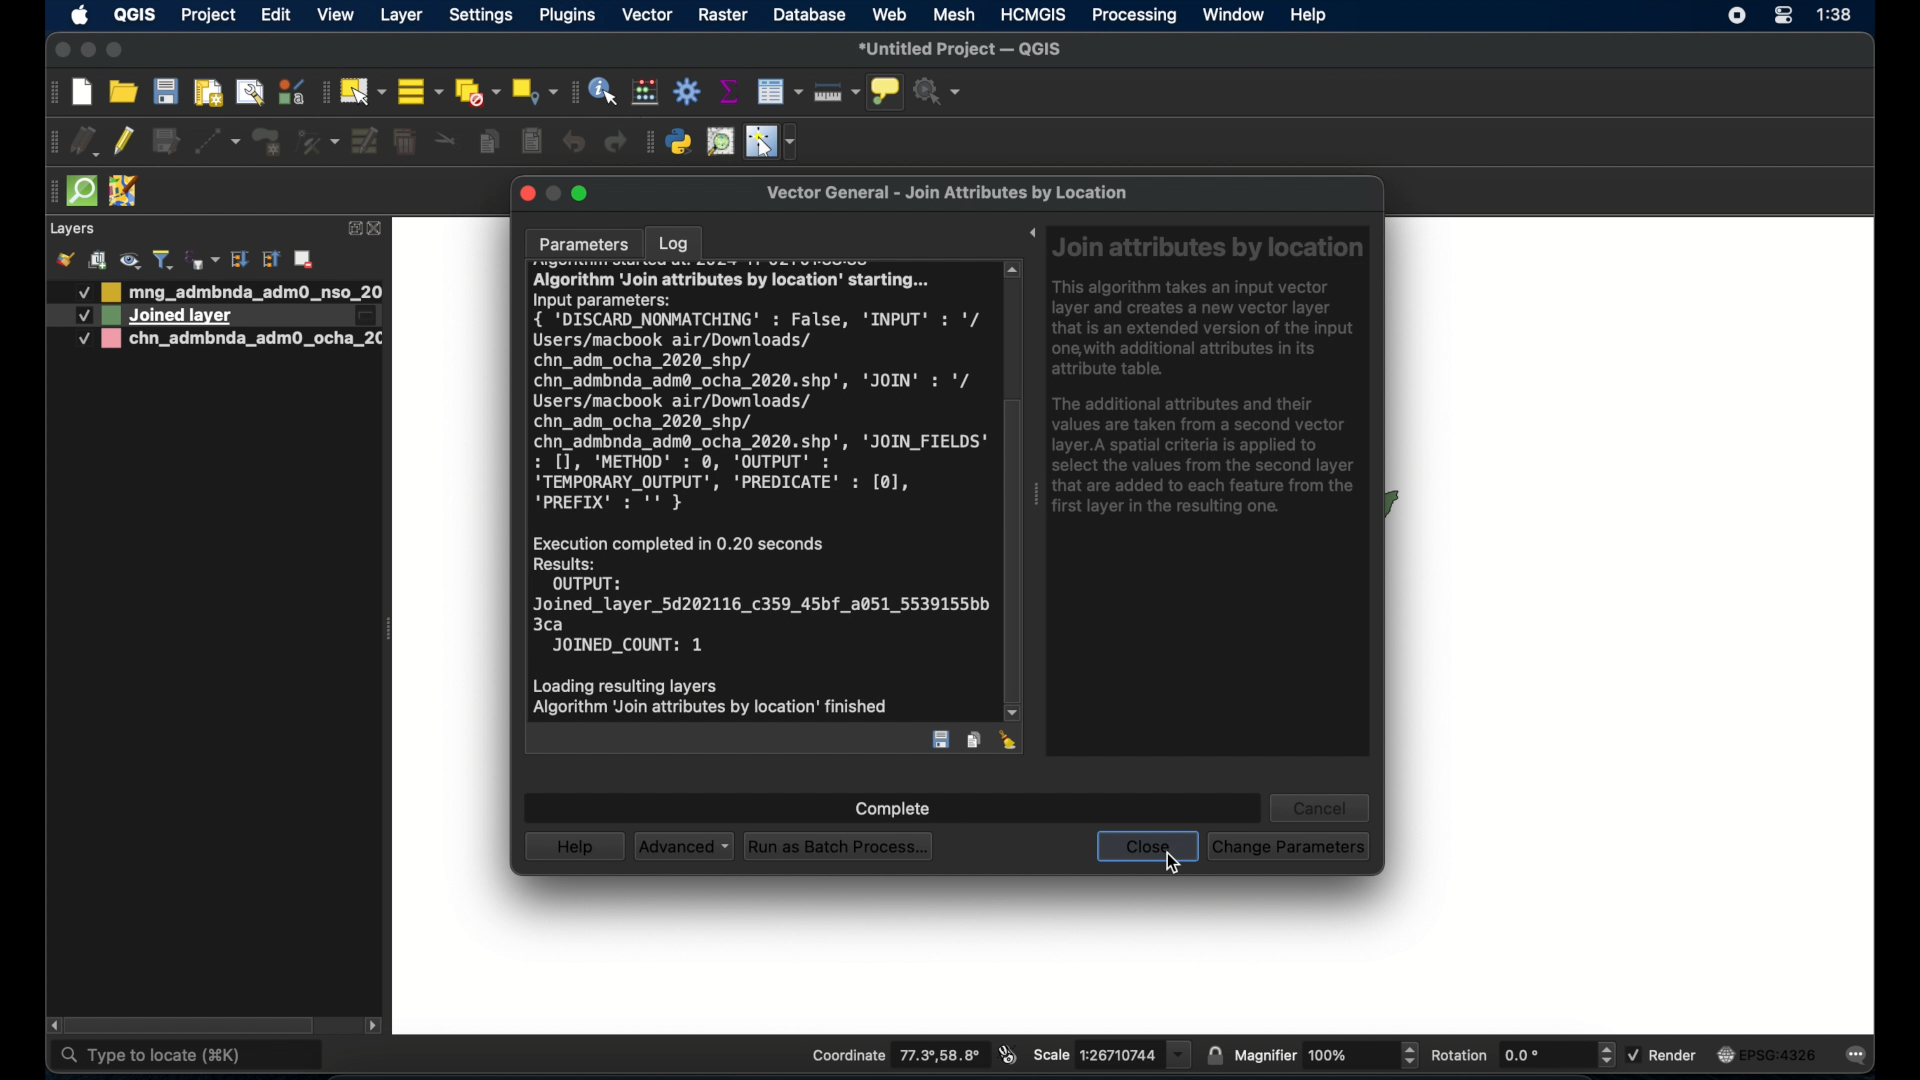  I want to click on layer 1, so click(245, 291).